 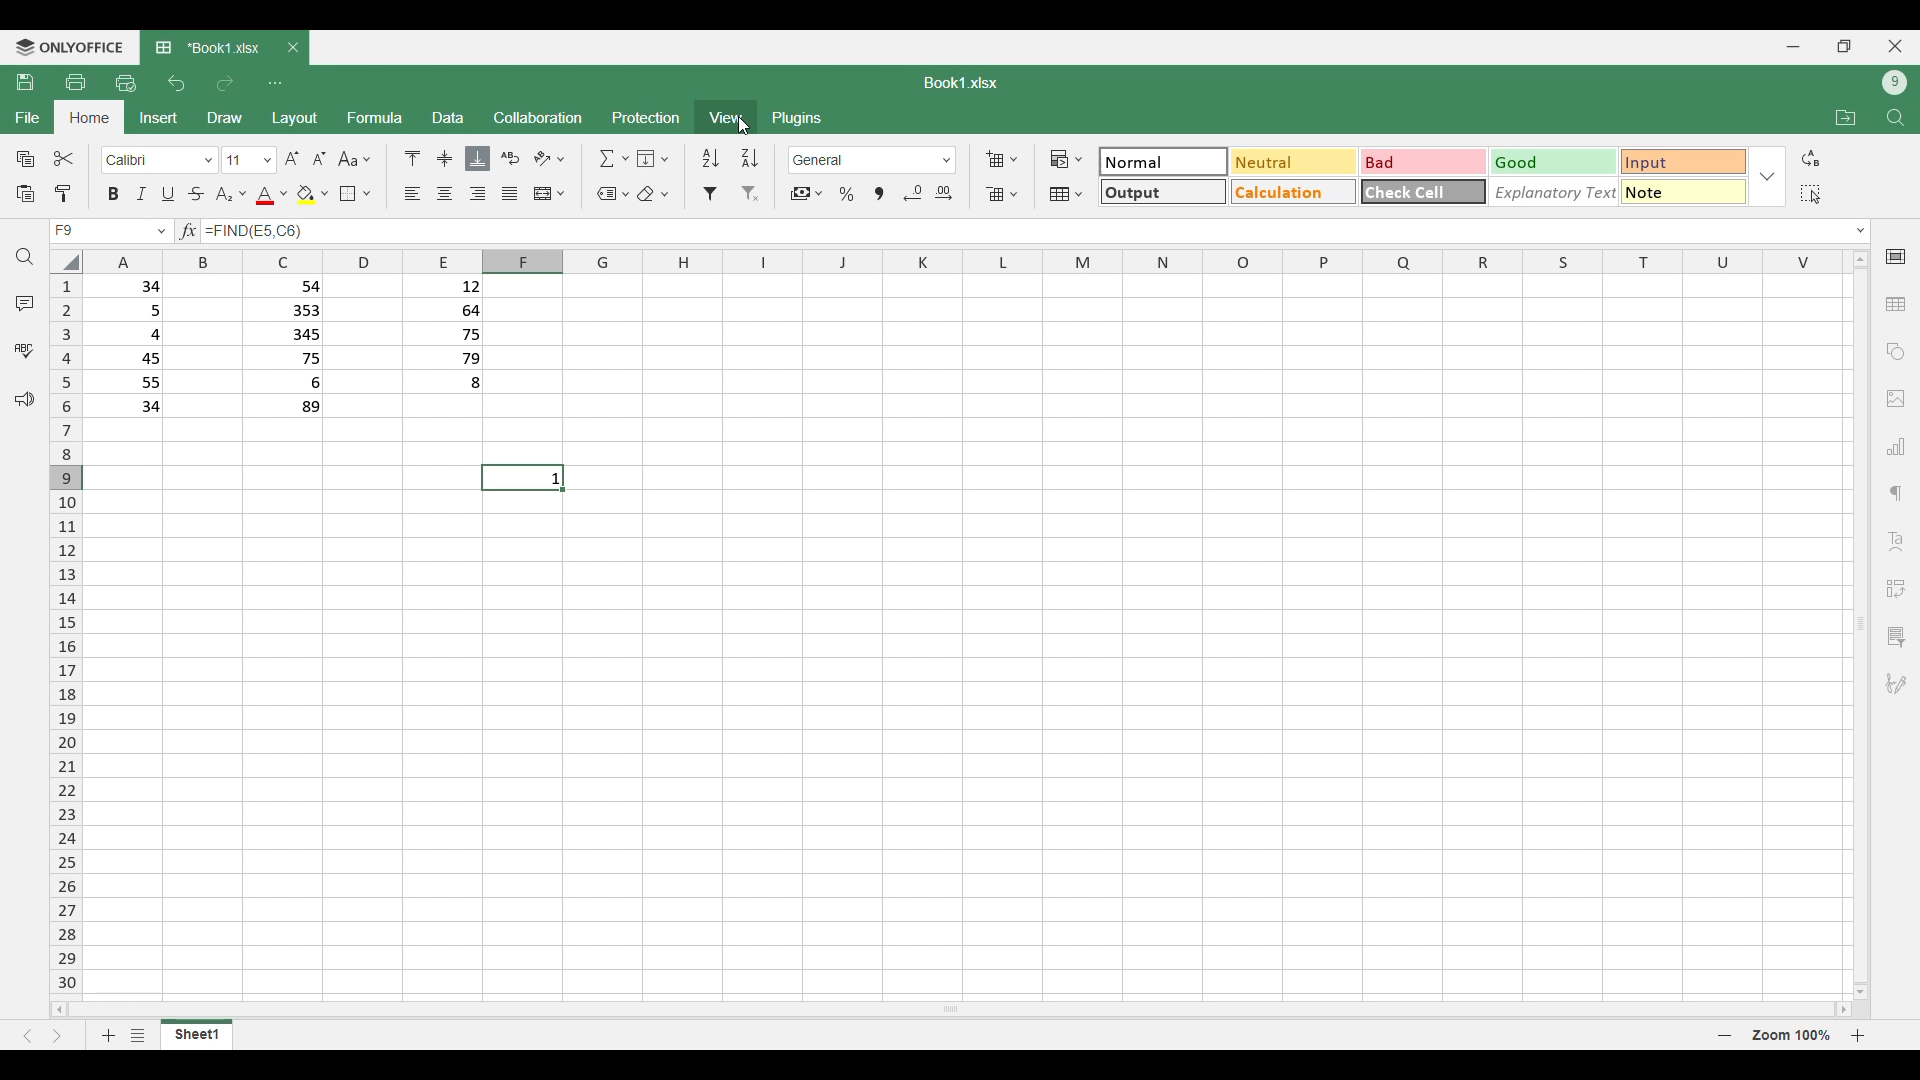 What do you see at coordinates (524, 476) in the screenshot?
I see `current cell : 1` at bounding box center [524, 476].